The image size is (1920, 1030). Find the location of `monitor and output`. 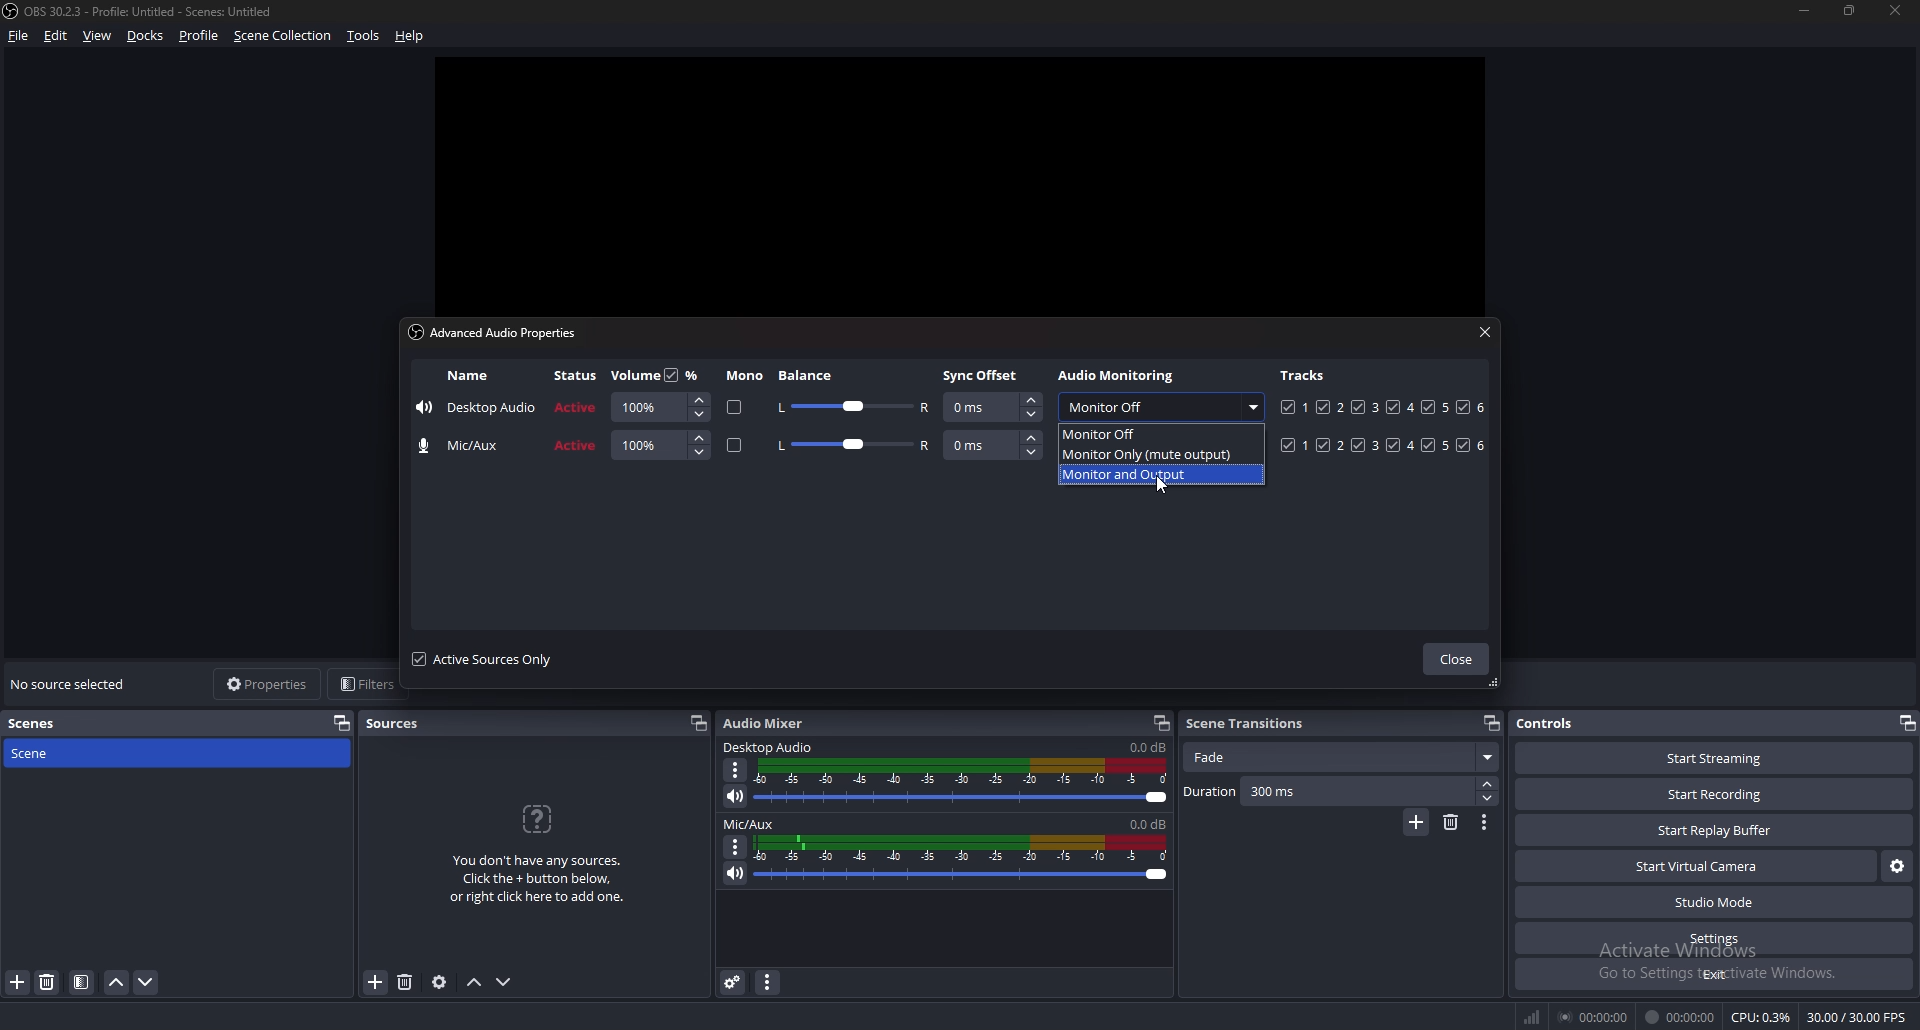

monitor and output is located at coordinates (1160, 475).